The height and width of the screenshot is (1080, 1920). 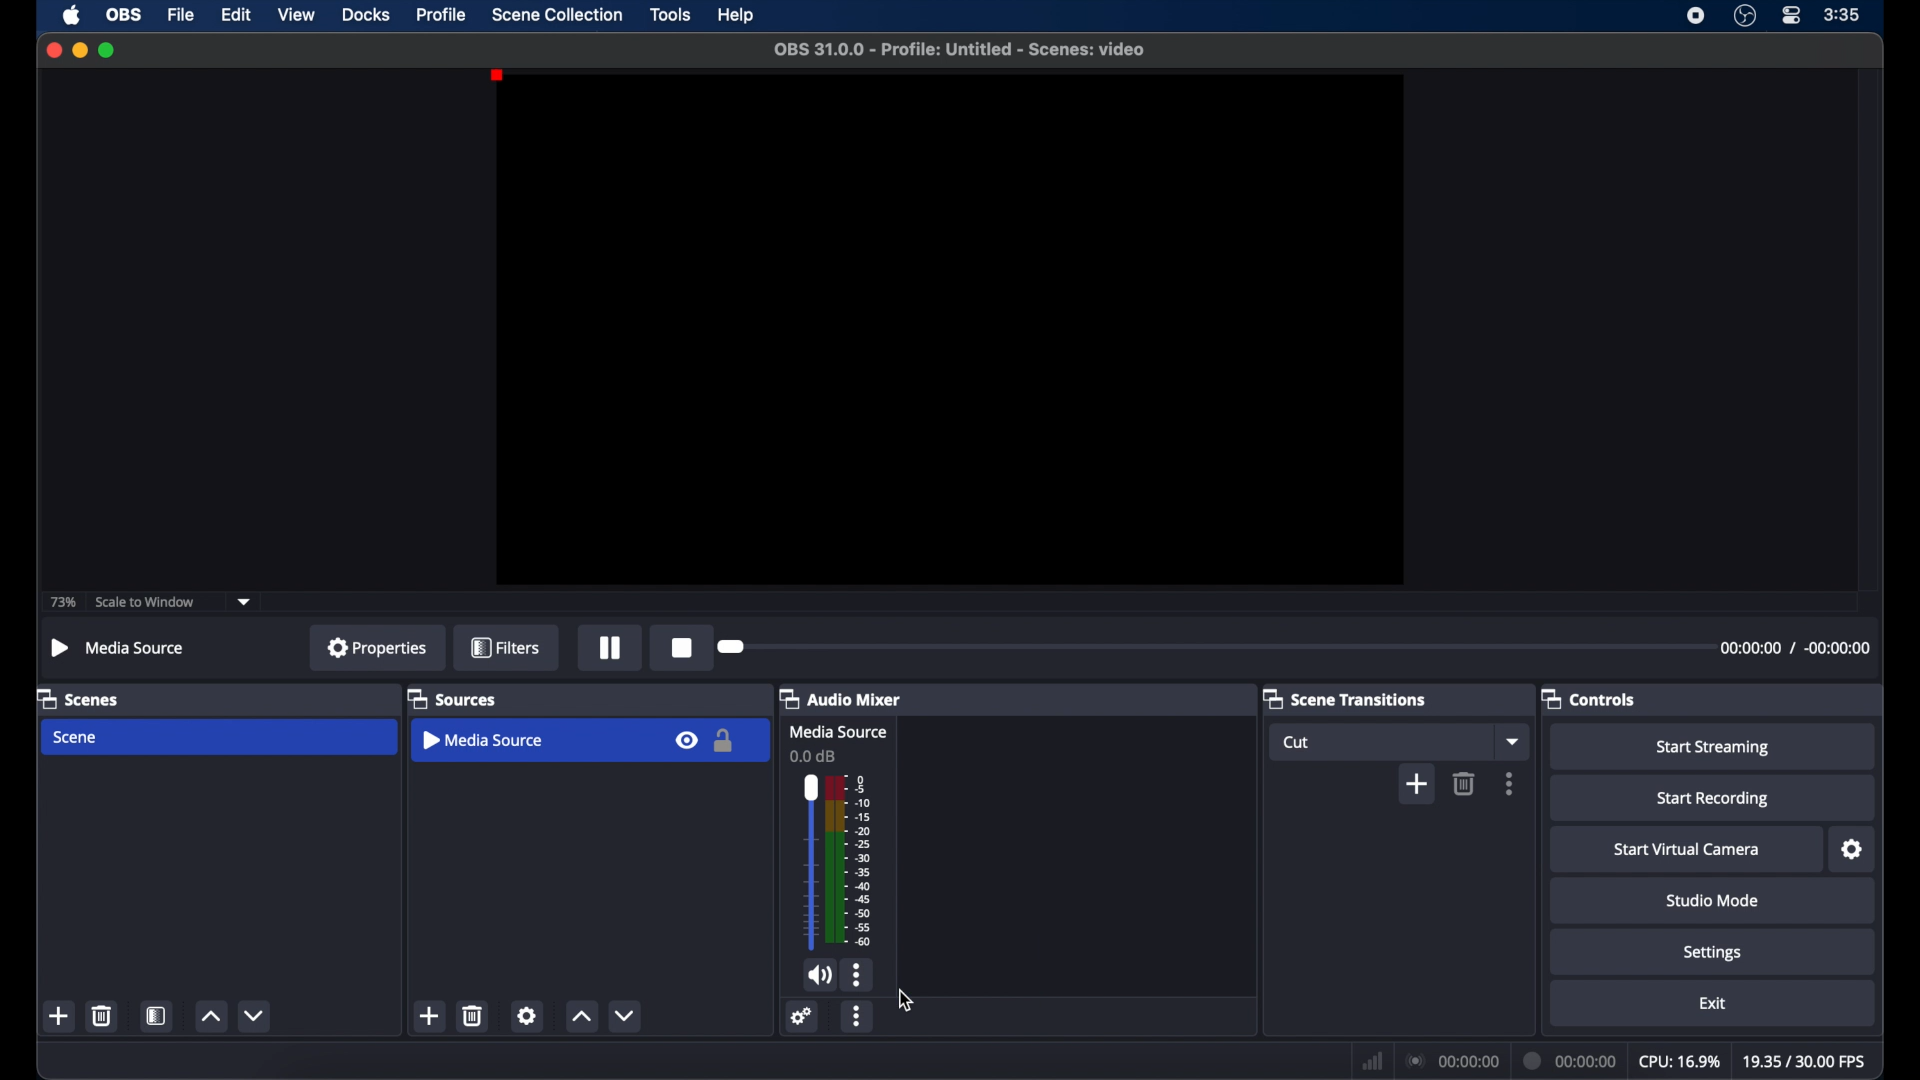 I want to click on volume, so click(x=833, y=862).